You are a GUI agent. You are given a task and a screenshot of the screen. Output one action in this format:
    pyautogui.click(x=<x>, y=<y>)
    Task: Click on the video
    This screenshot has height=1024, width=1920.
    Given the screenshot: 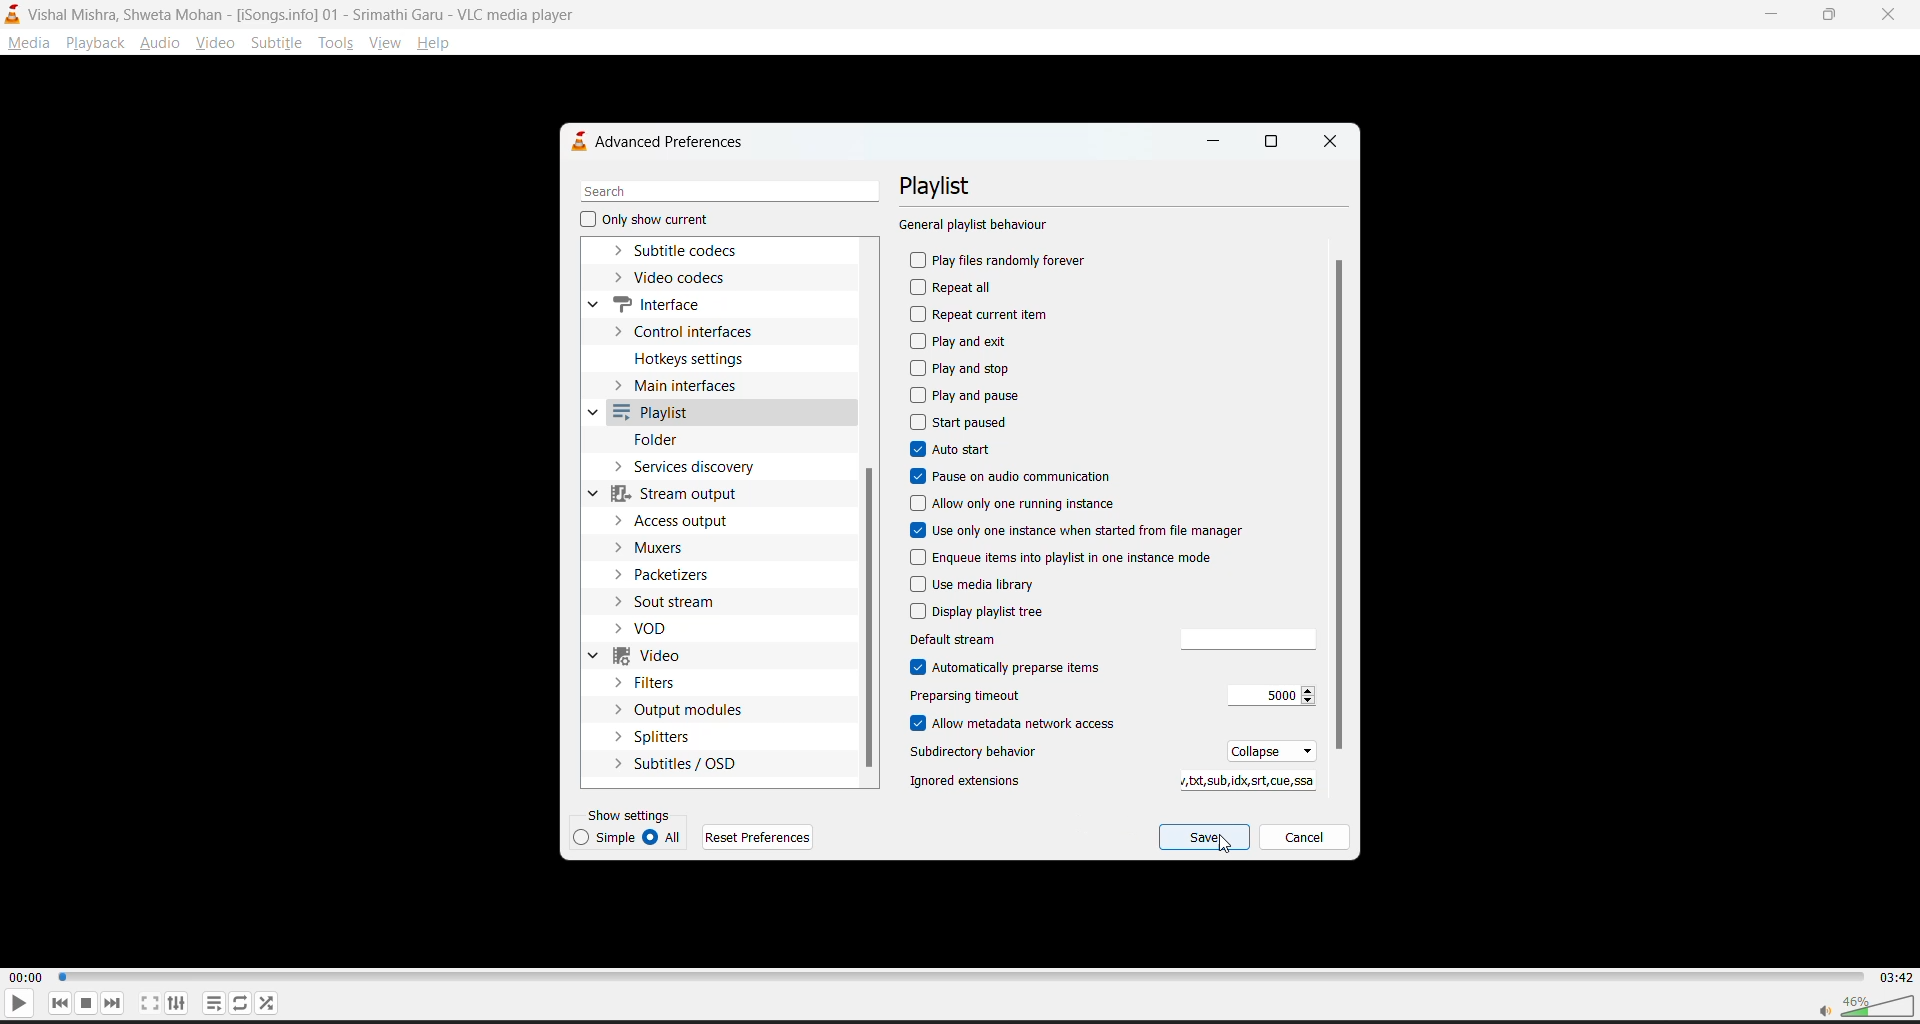 What is the action you would take?
    pyautogui.click(x=209, y=44)
    